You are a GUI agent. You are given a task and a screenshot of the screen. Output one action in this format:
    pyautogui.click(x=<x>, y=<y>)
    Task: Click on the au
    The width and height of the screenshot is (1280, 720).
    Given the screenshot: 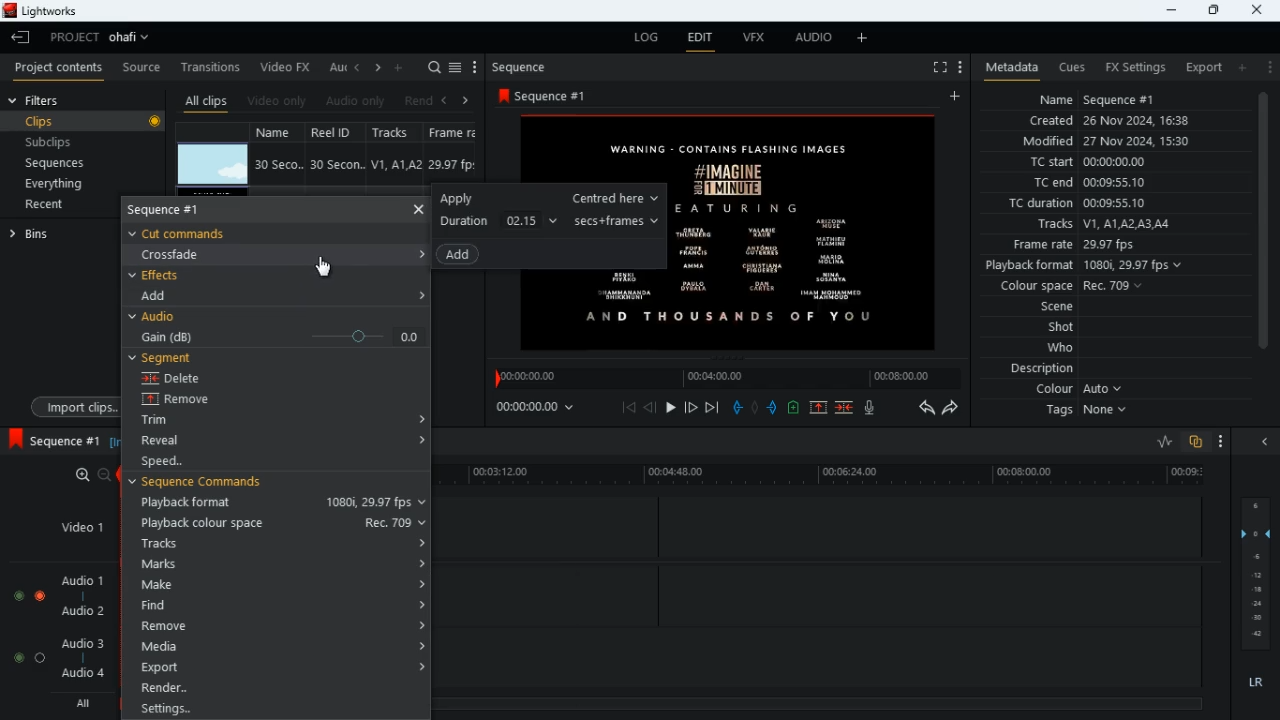 What is the action you would take?
    pyautogui.click(x=336, y=67)
    